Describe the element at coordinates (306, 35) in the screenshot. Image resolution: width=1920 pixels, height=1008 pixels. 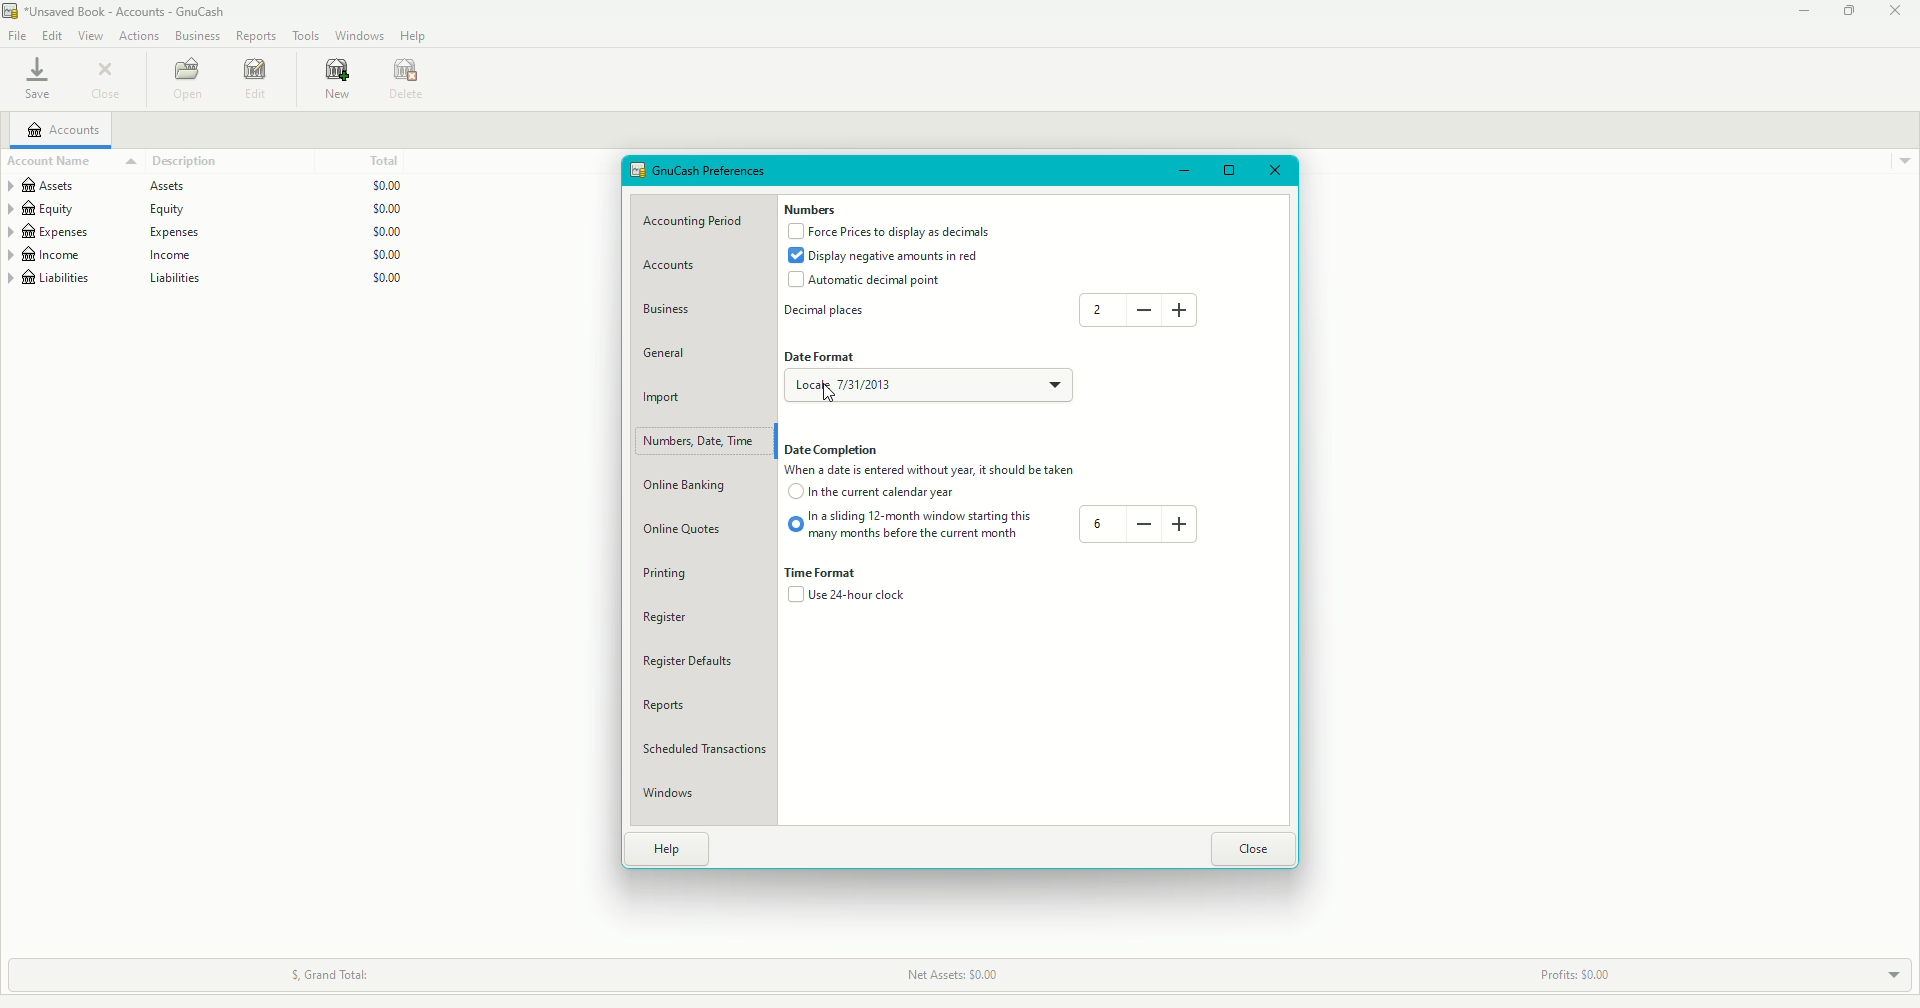
I see `Tools` at that location.